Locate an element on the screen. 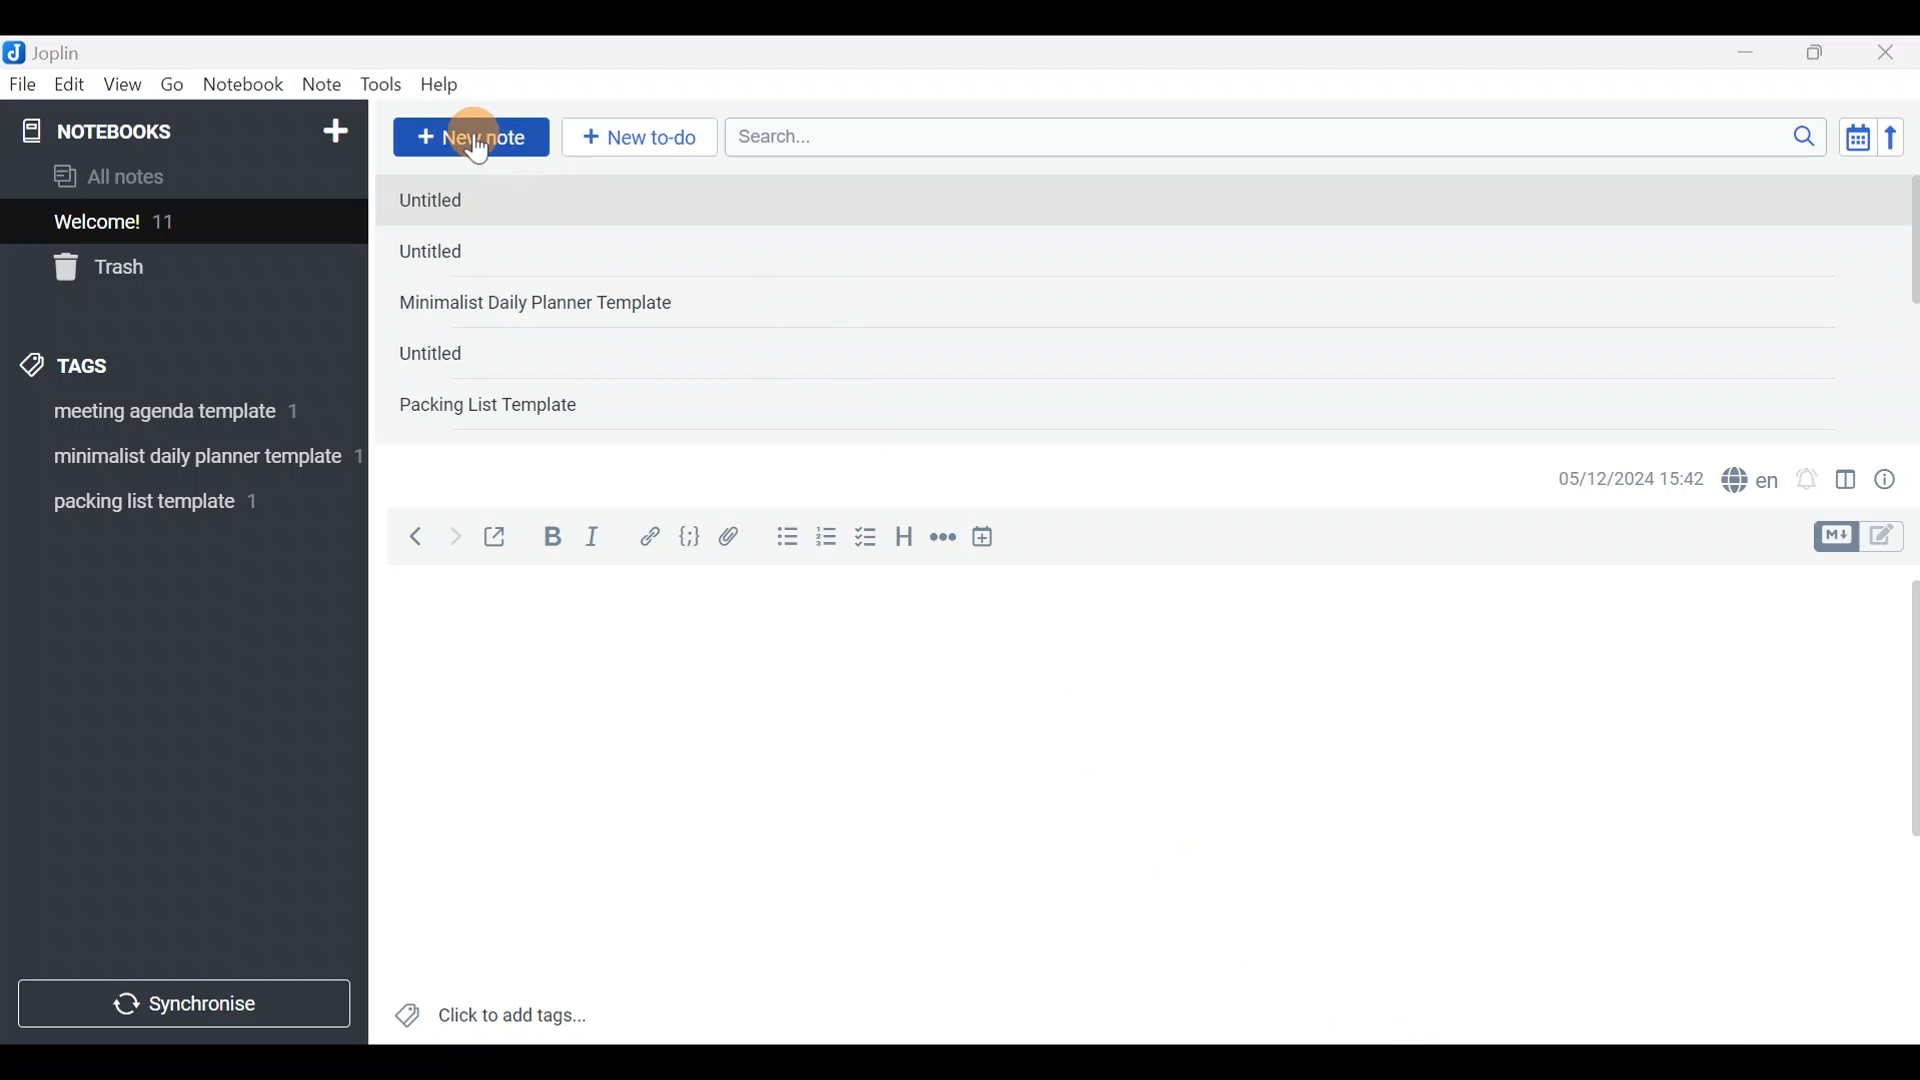  Toggle sort order is located at coordinates (1857, 138).